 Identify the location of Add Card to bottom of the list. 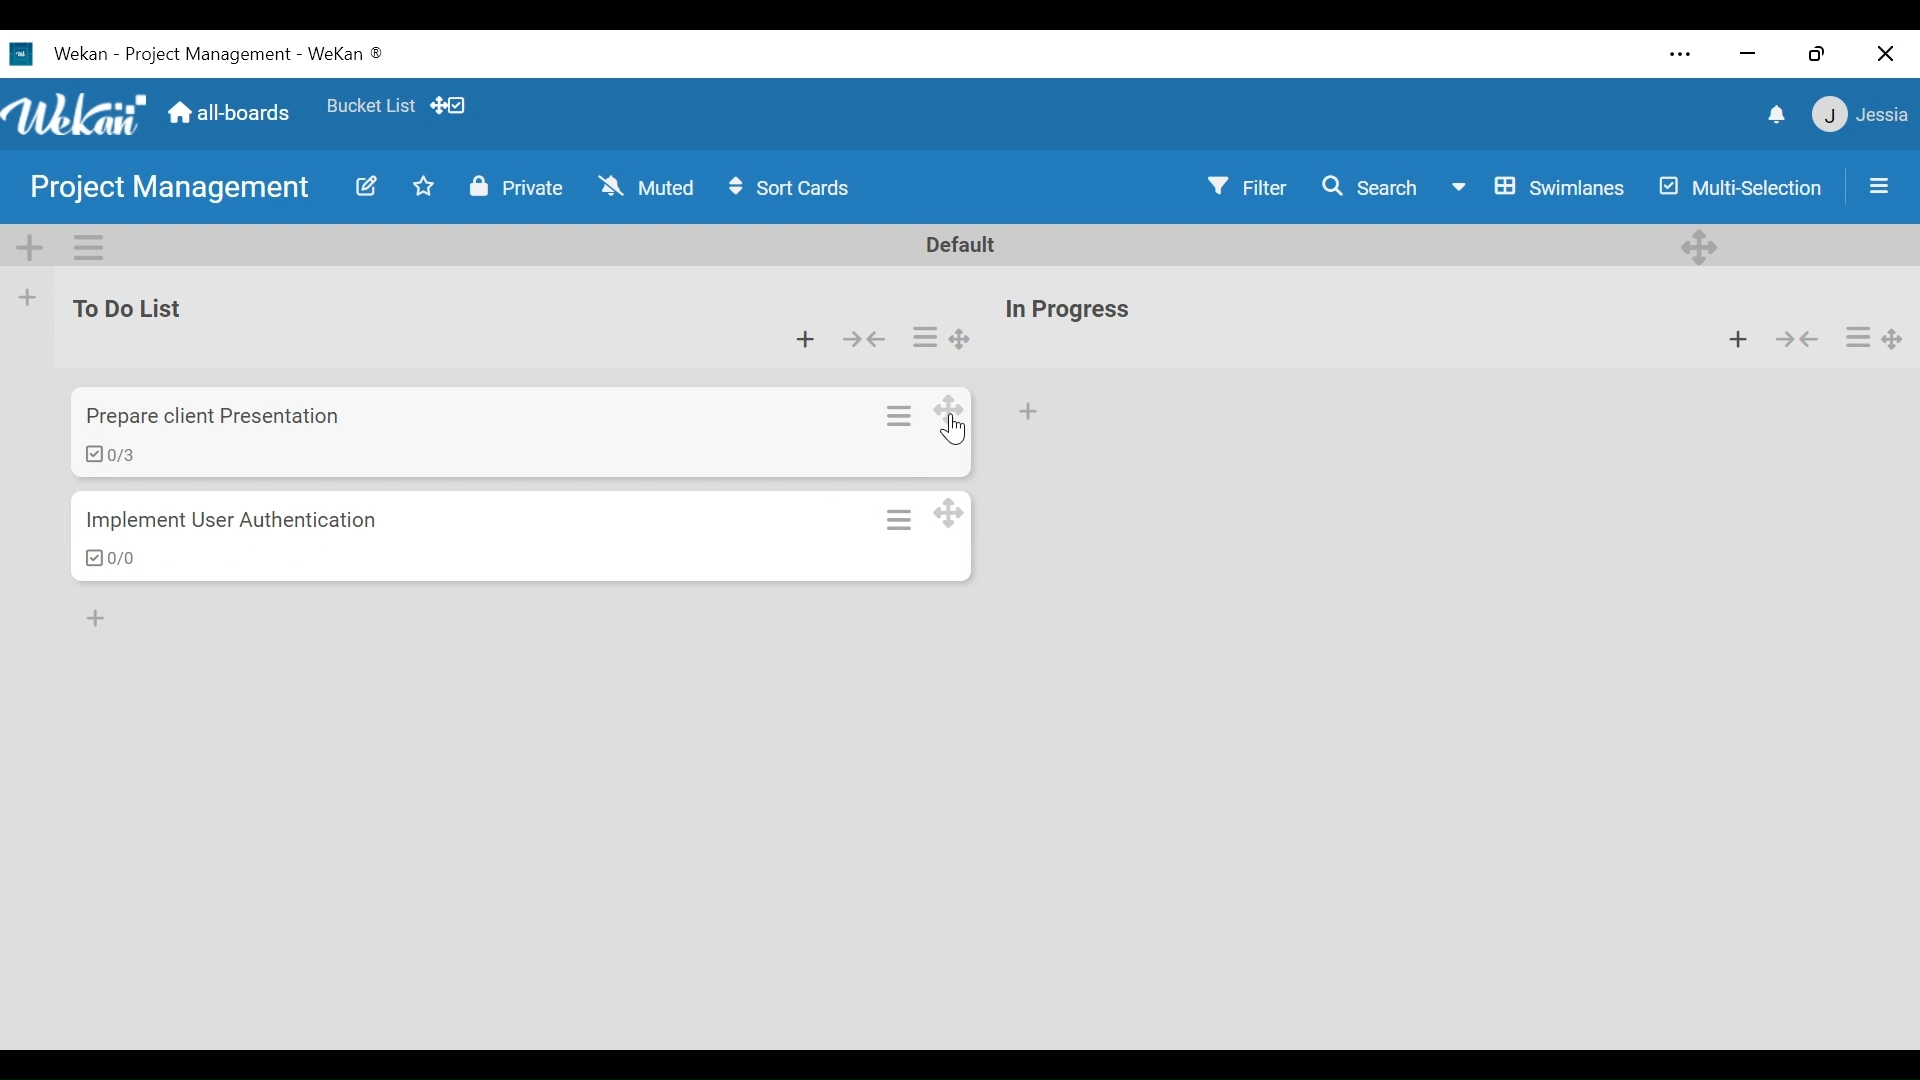
(97, 620).